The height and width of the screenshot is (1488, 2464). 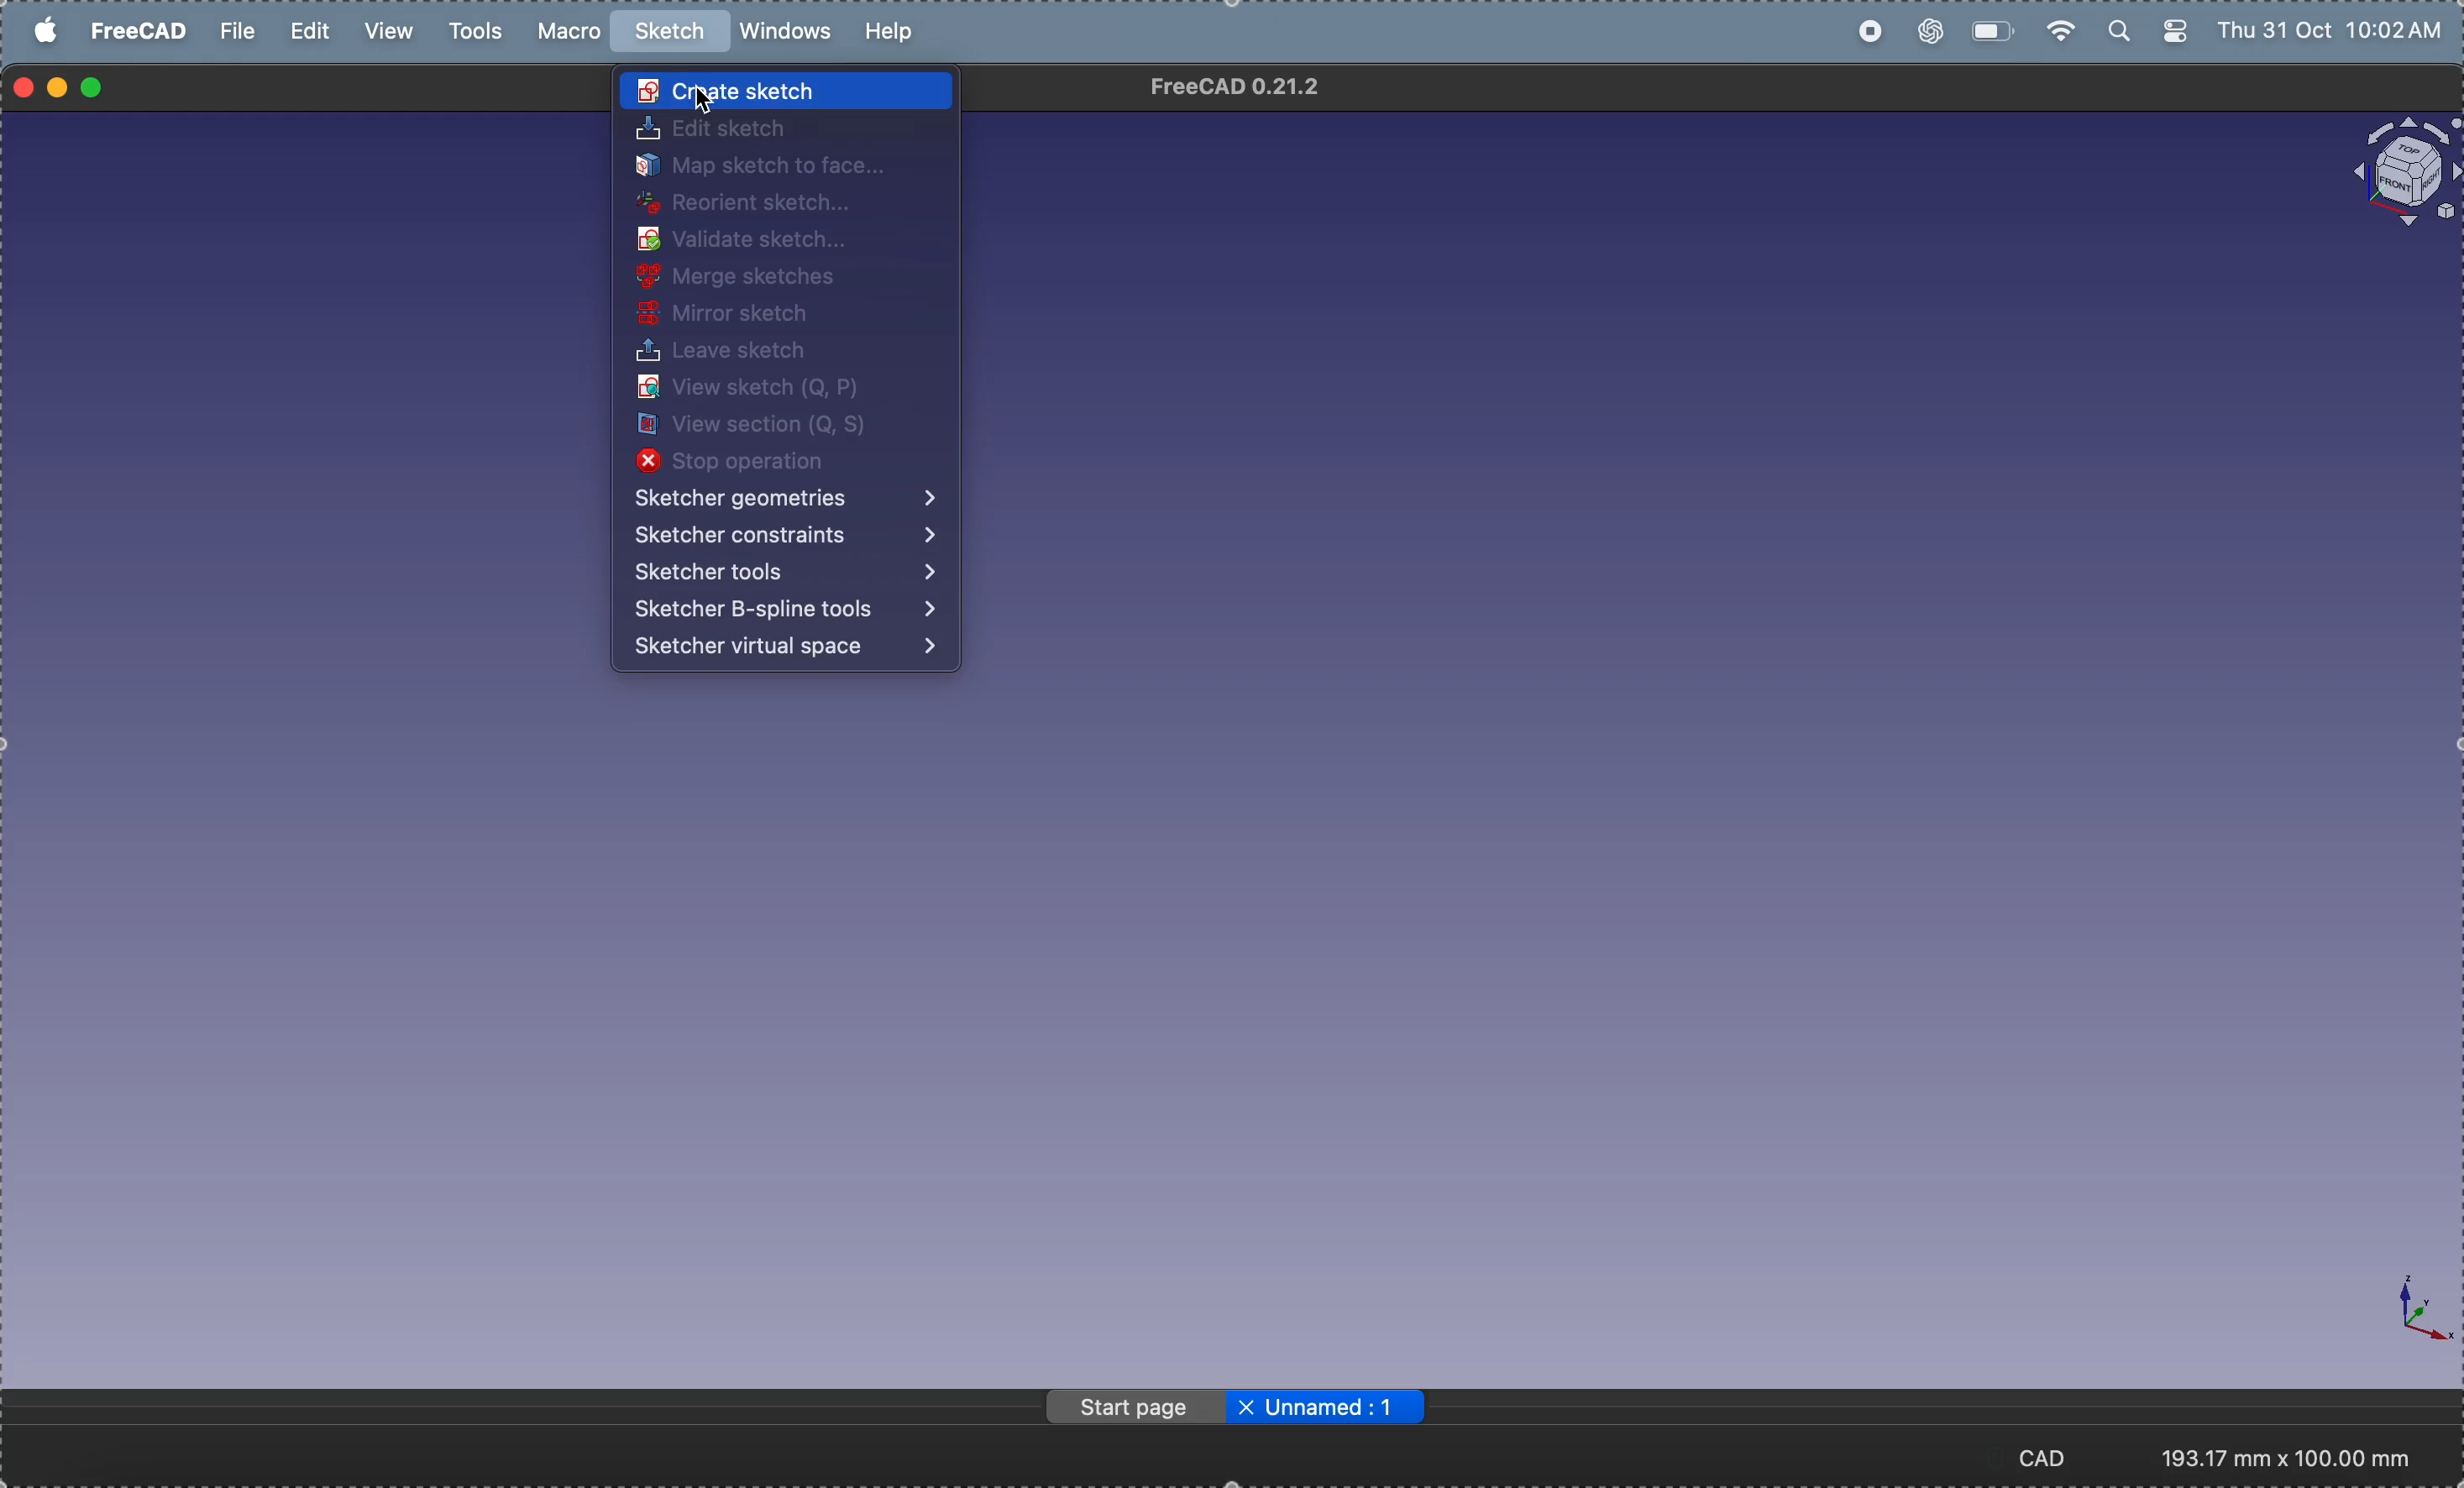 I want to click on sketcher operations, so click(x=785, y=499).